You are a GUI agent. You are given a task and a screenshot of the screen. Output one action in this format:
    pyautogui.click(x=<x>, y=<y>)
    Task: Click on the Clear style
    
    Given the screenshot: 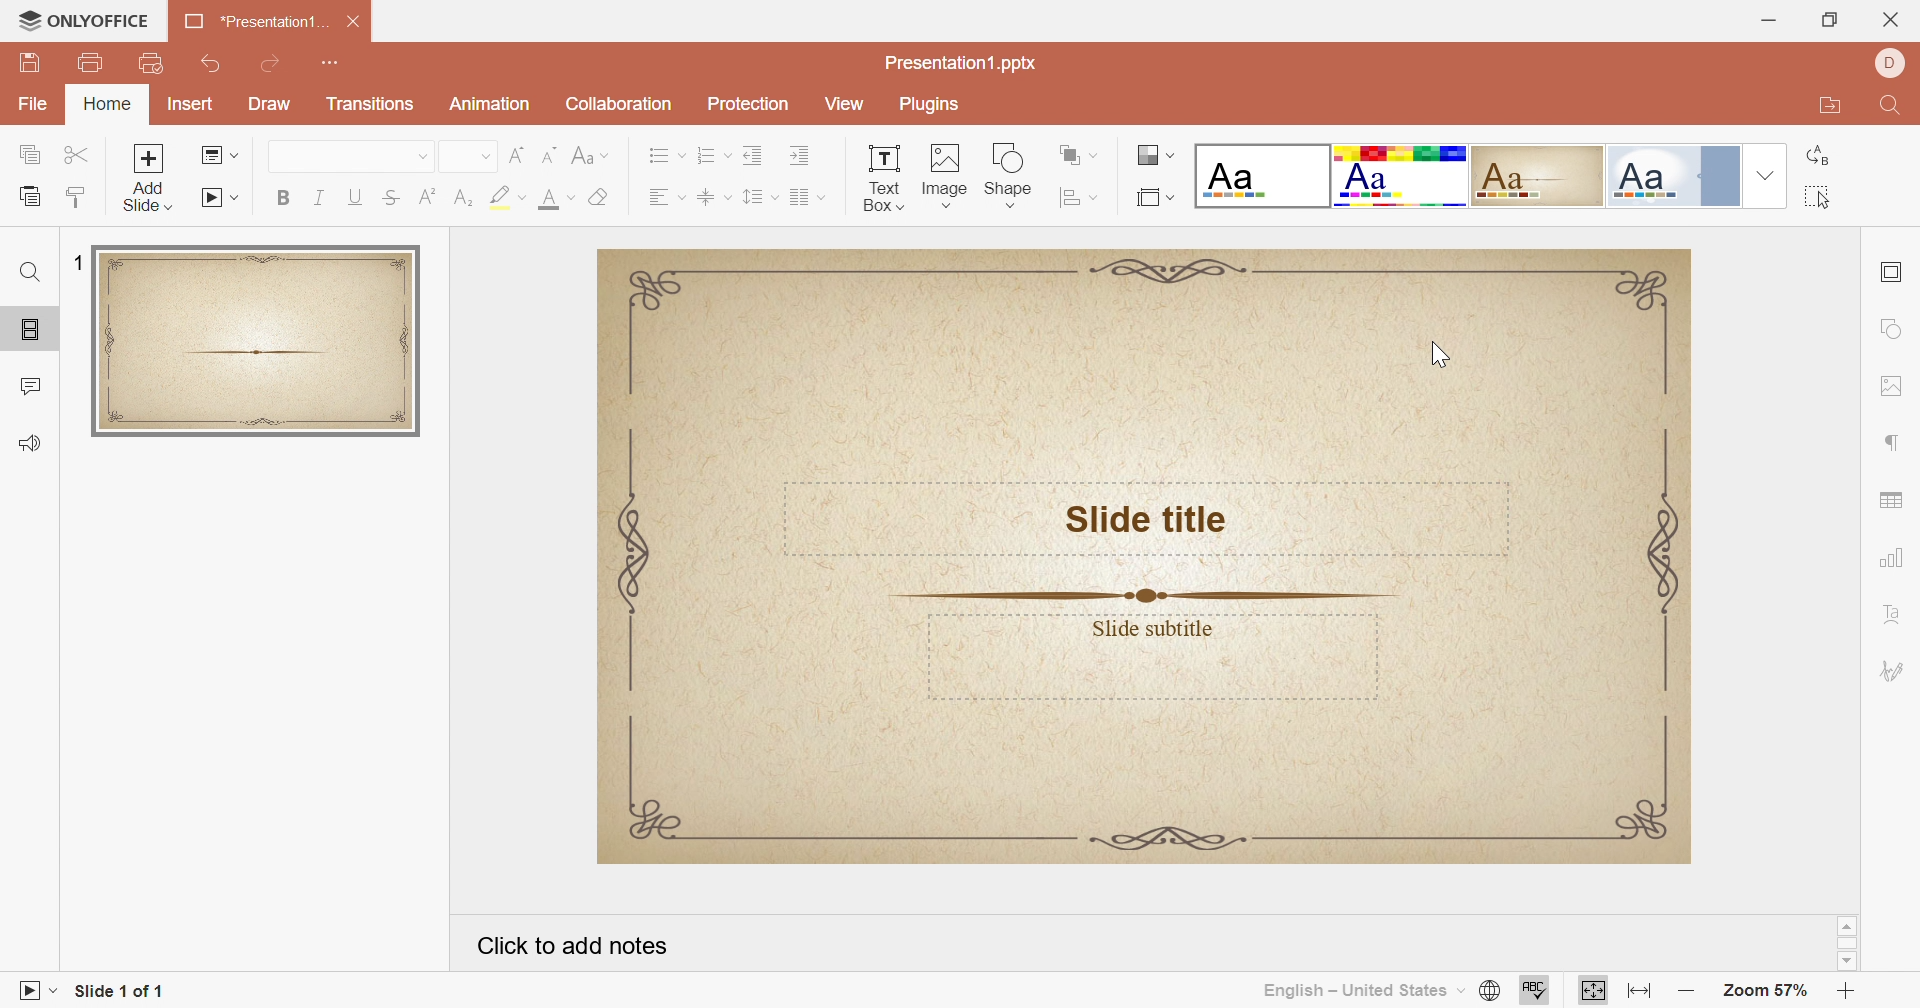 What is the action you would take?
    pyautogui.click(x=601, y=196)
    